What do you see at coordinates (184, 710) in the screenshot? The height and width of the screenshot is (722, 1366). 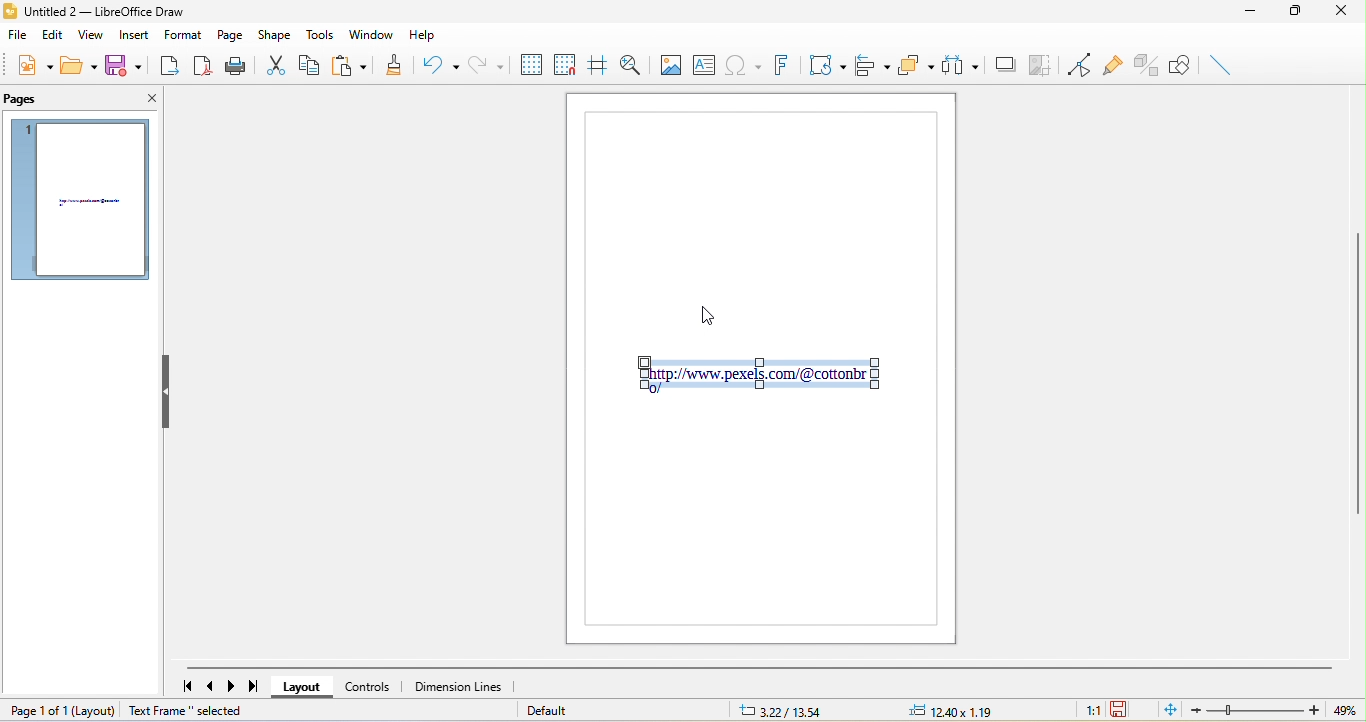 I see `text frame selected` at bounding box center [184, 710].